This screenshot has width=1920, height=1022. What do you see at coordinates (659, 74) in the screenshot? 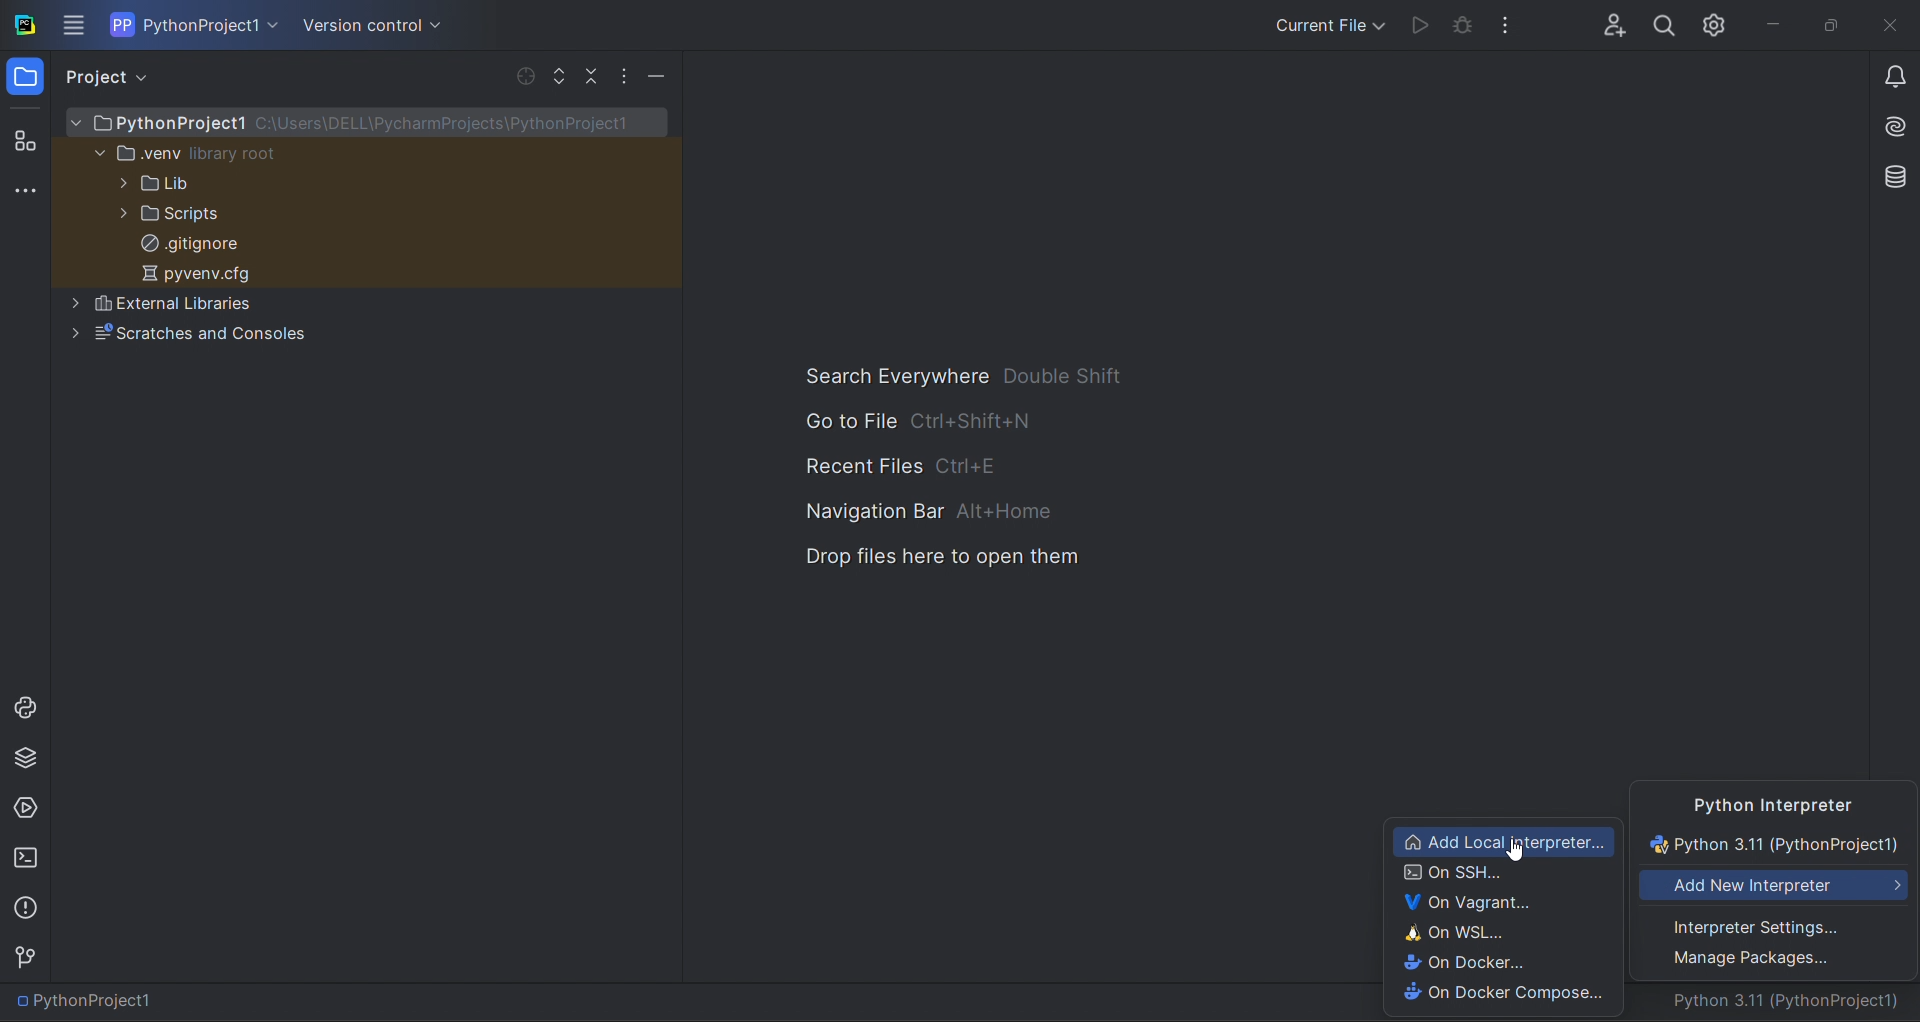
I see `minimize` at bounding box center [659, 74].